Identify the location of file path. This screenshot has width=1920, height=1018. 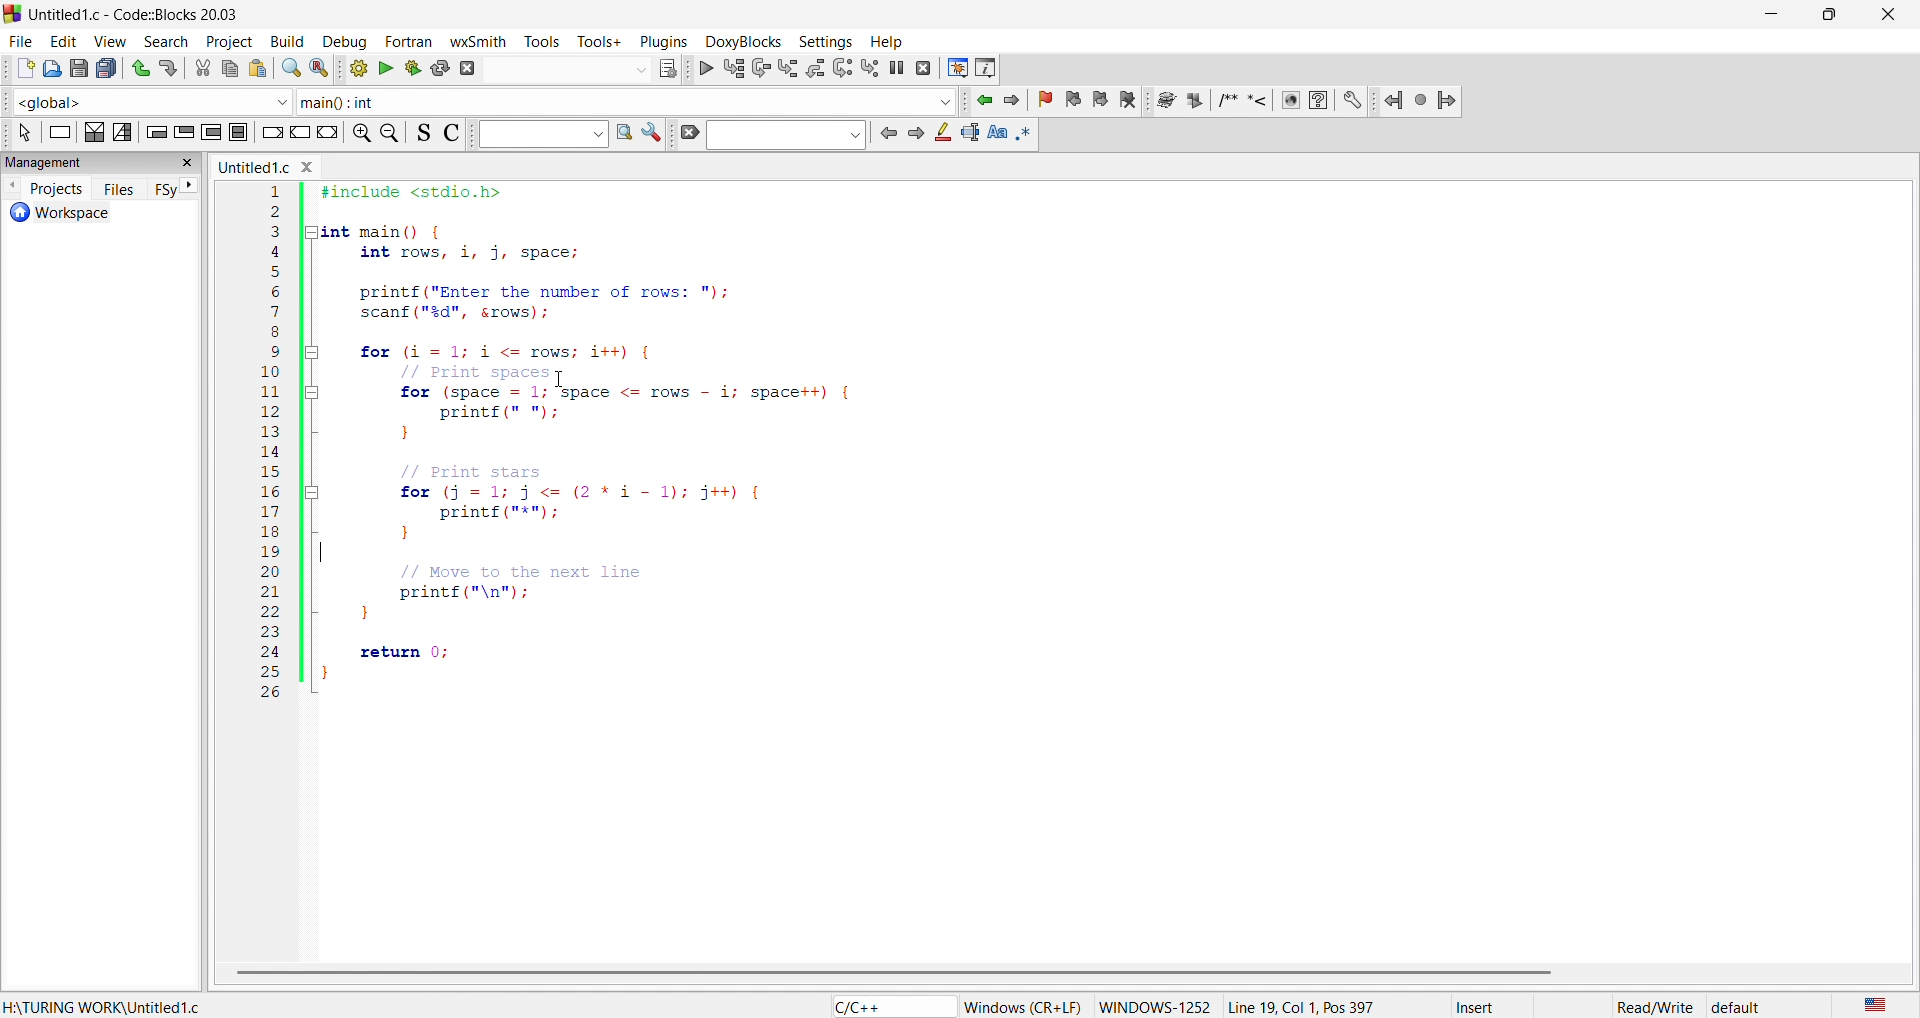
(107, 1006).